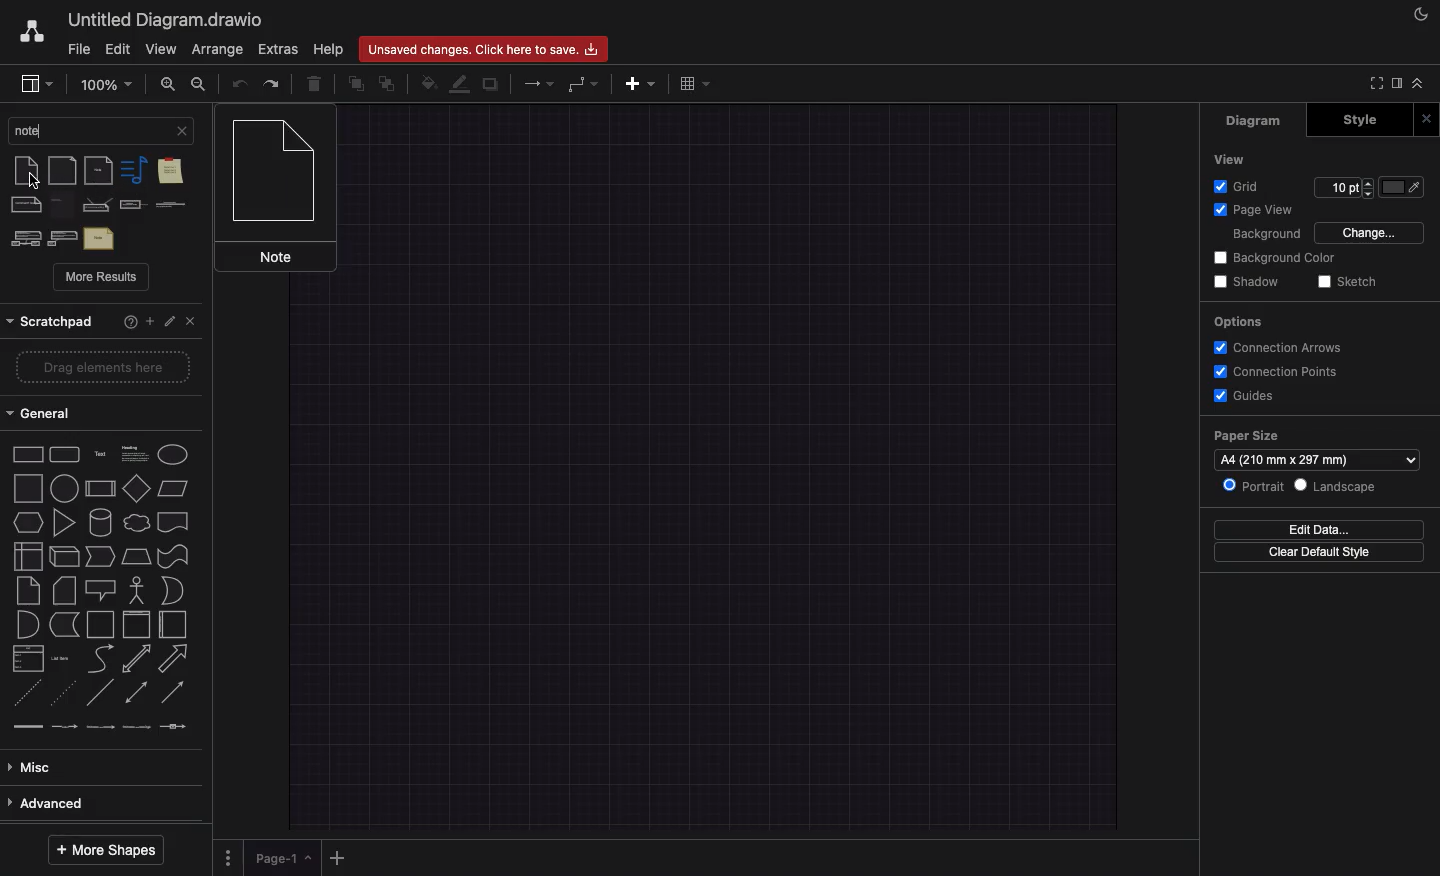 Image resolution: width=1440 pixels, height=876 pixels. What do you see at coordinates (312, 81) in the screenshot?
I see `Trash` at bounding box center [312, 81].